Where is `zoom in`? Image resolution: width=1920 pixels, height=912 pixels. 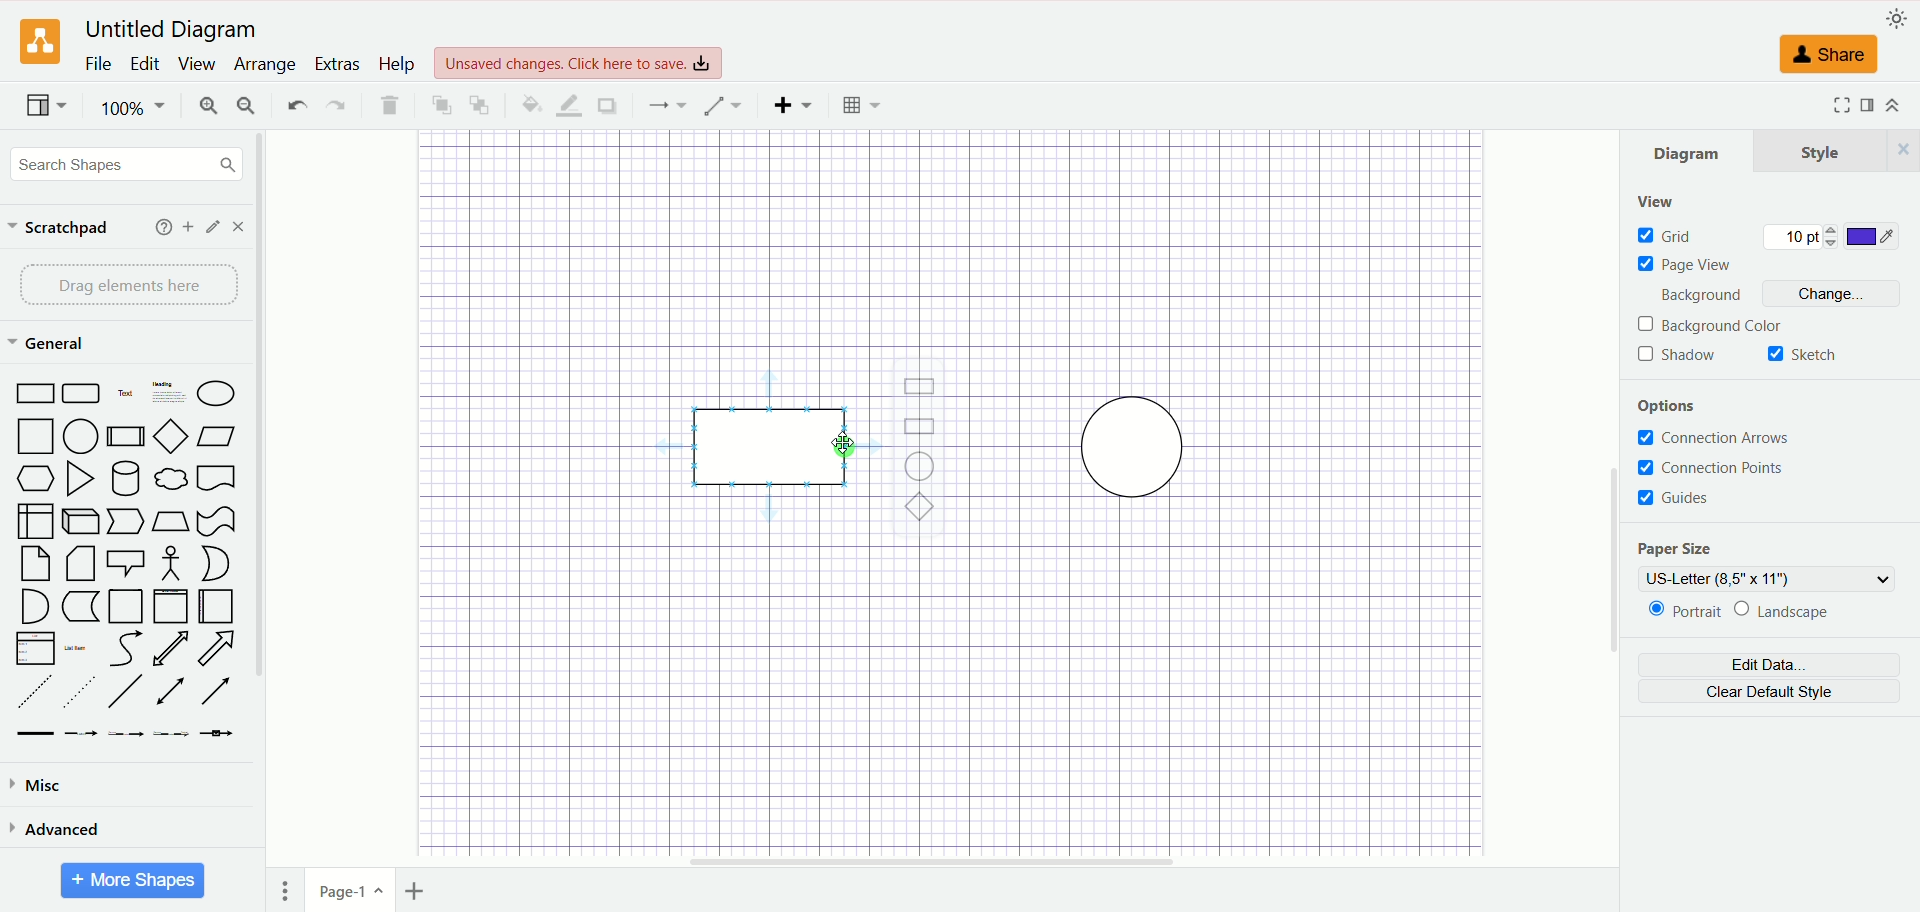
zoom in is located at coordinates (208, 106).